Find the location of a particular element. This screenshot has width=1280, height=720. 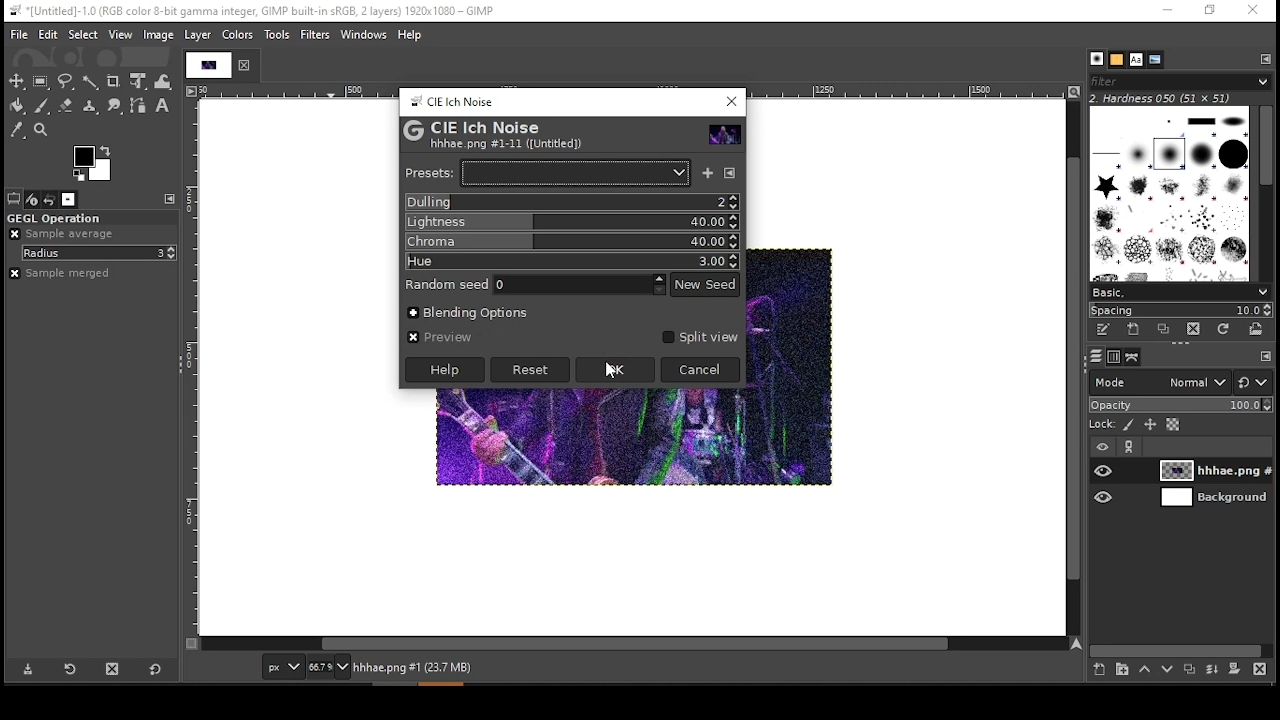

windows is located at coordinates (365, 34).